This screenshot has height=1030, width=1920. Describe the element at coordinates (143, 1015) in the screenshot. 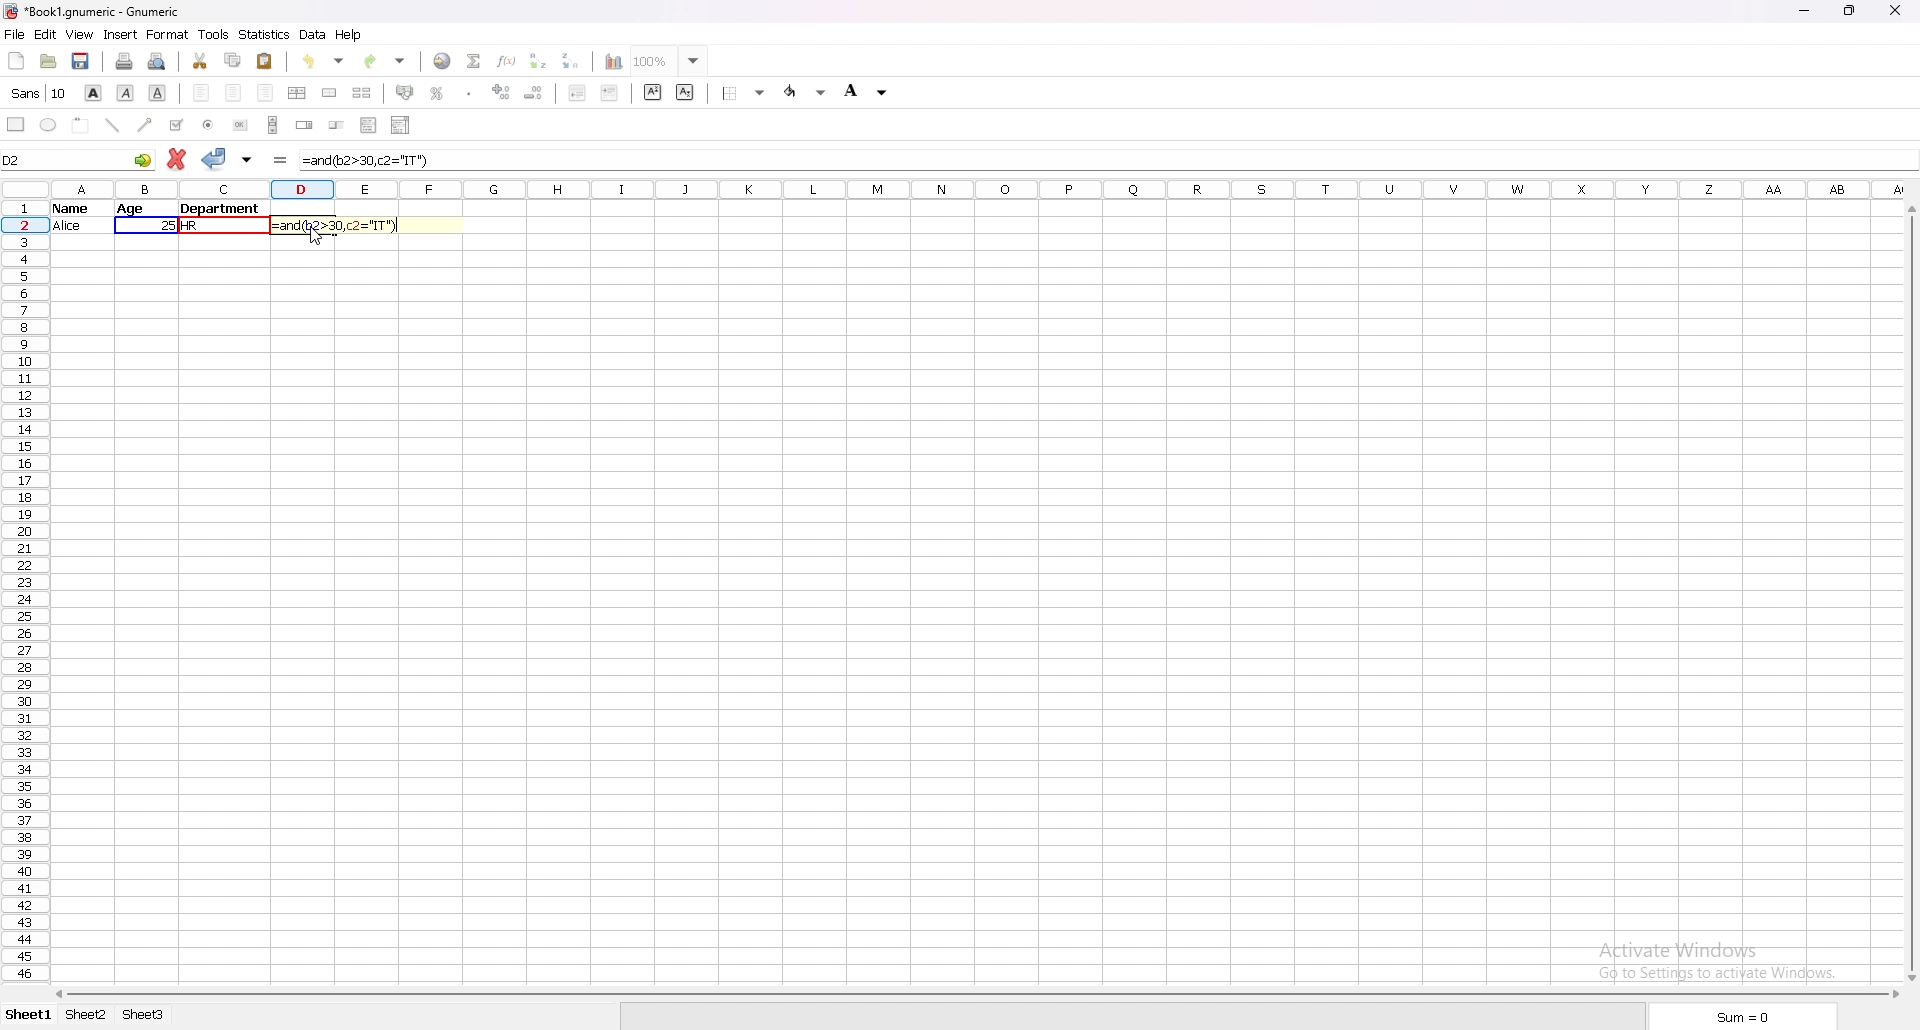

I see `sheet 3` at that location.